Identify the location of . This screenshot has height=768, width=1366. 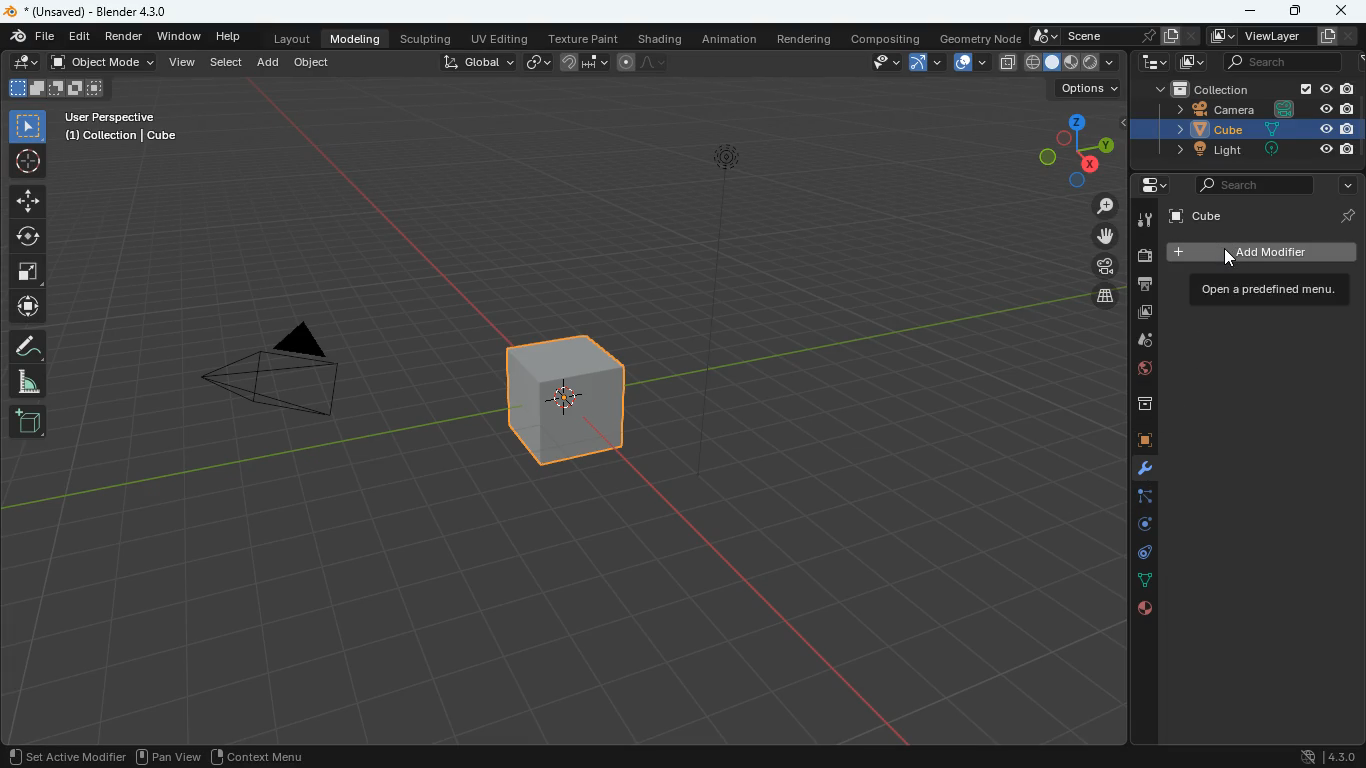
(1324, 129).